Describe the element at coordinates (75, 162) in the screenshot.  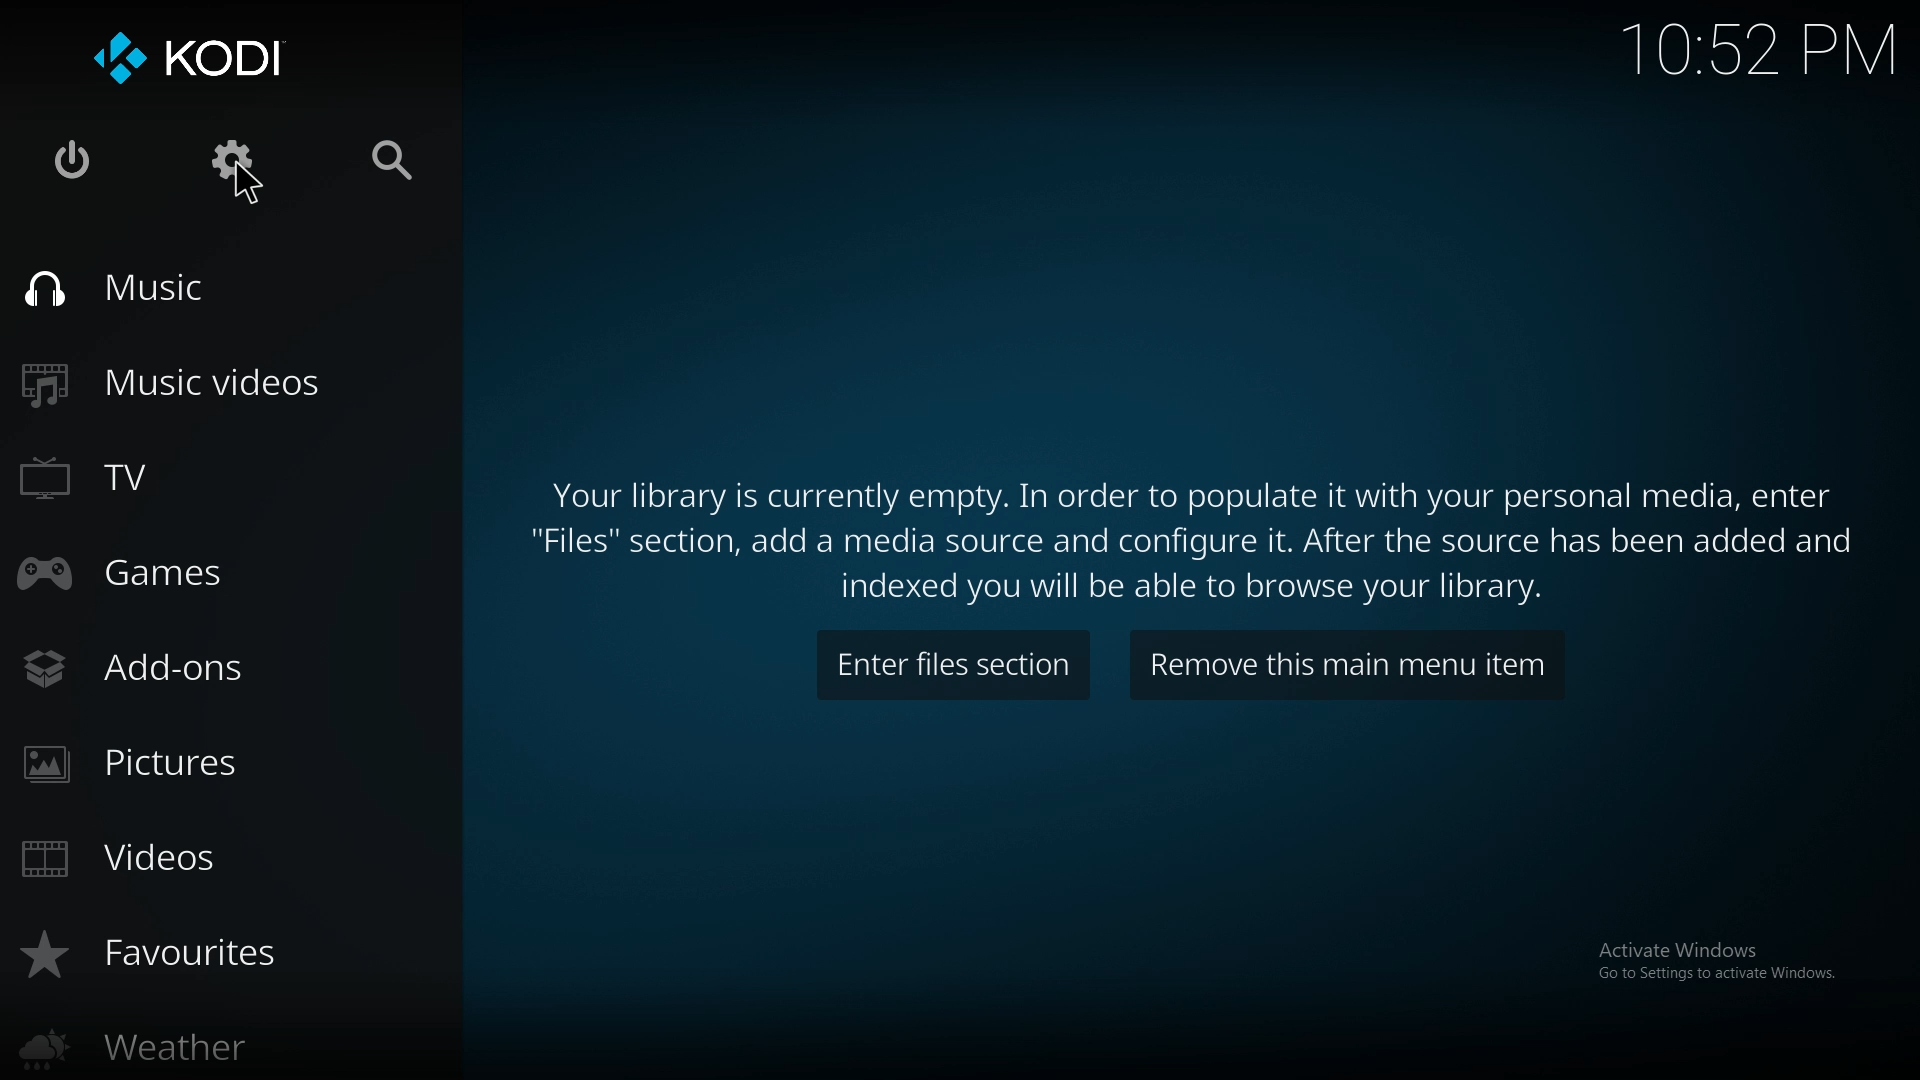
I see `close` at that location.